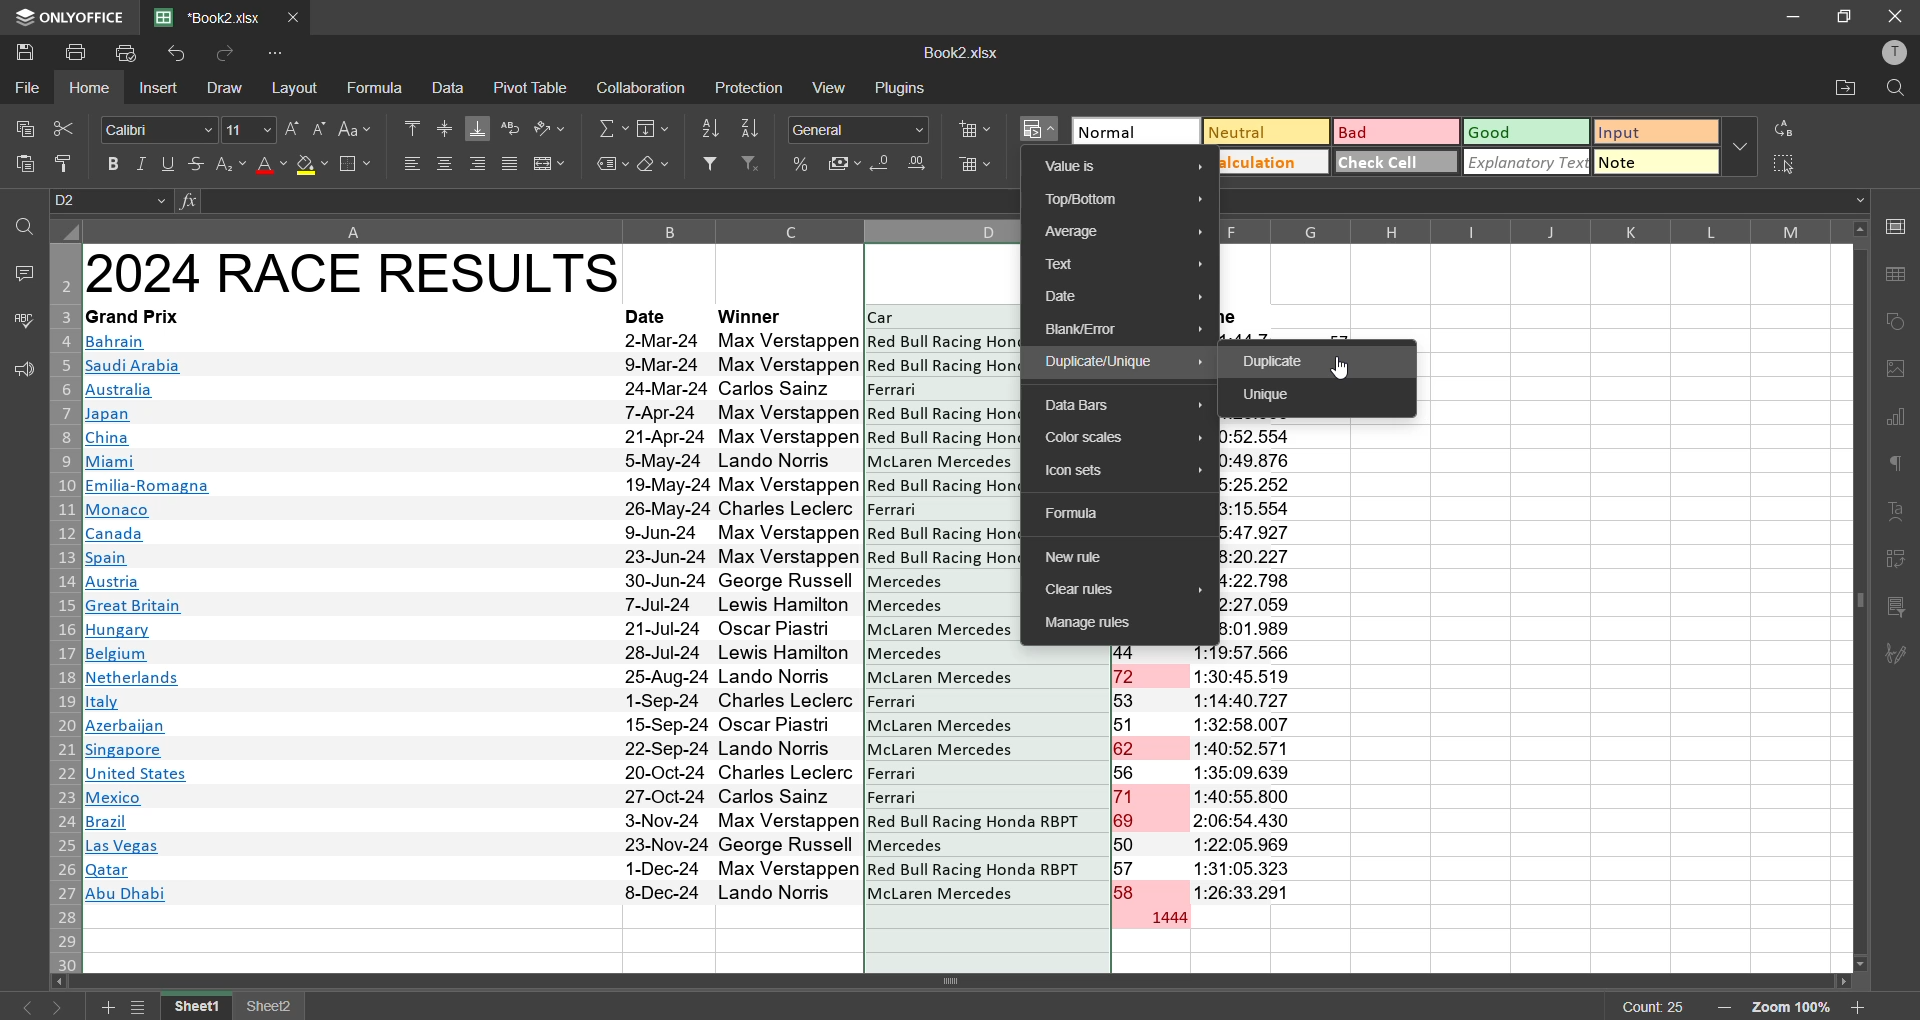 The image size is (1920, 1020). Describe the element at coordinates (379, 88) in the screenshot. I see `formula` at that location.